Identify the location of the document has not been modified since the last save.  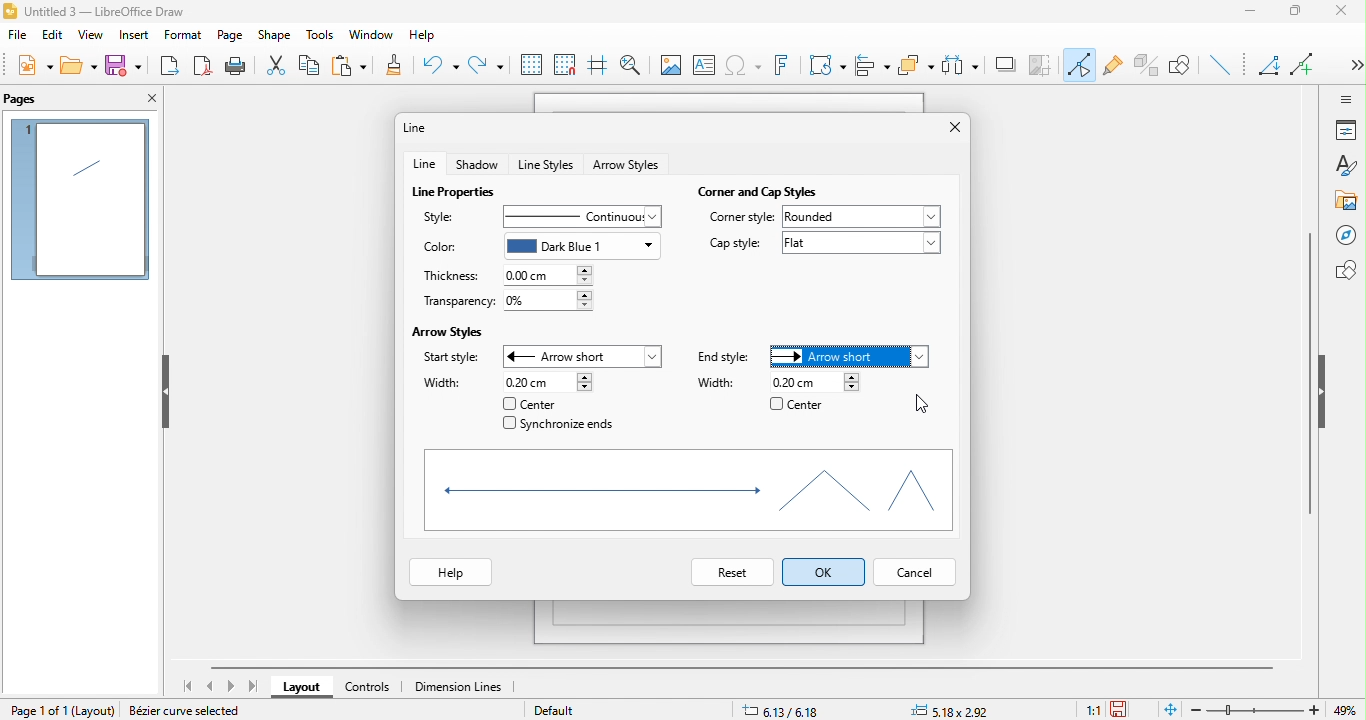
(1127, 709).